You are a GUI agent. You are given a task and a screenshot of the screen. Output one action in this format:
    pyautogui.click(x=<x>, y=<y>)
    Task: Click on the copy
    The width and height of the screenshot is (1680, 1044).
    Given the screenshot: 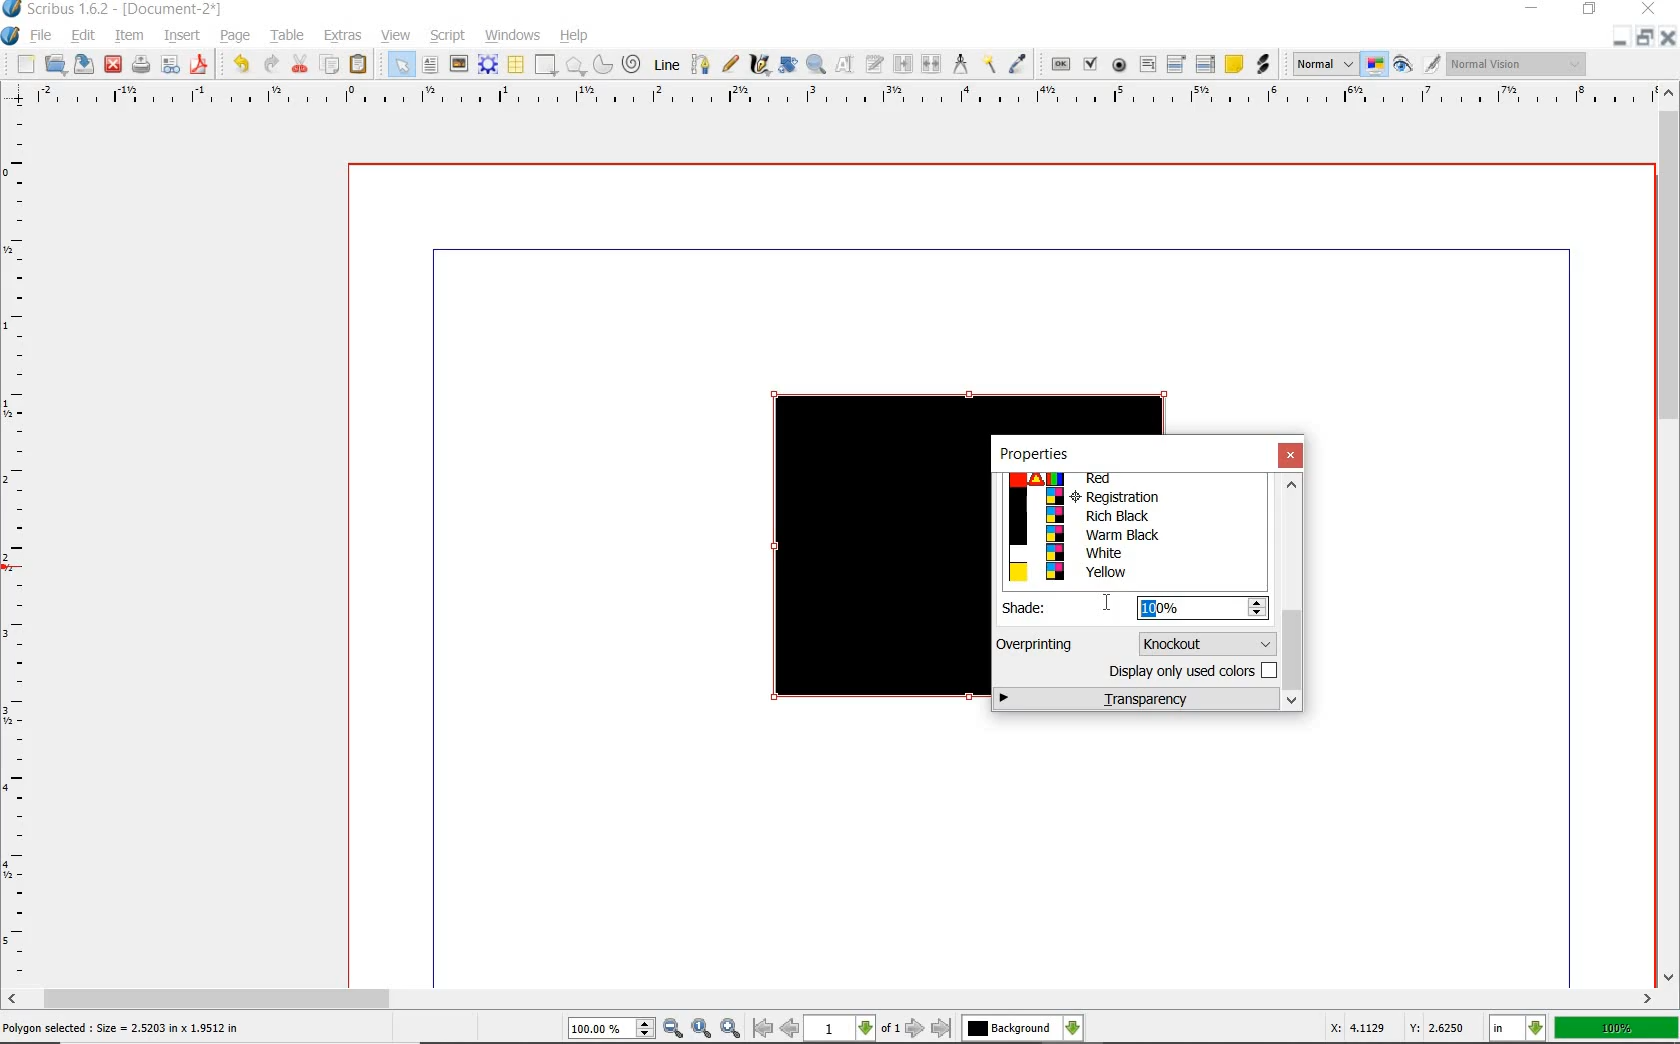 What is the action you would take?
    pyautogui.click(x=332, y=63)
    